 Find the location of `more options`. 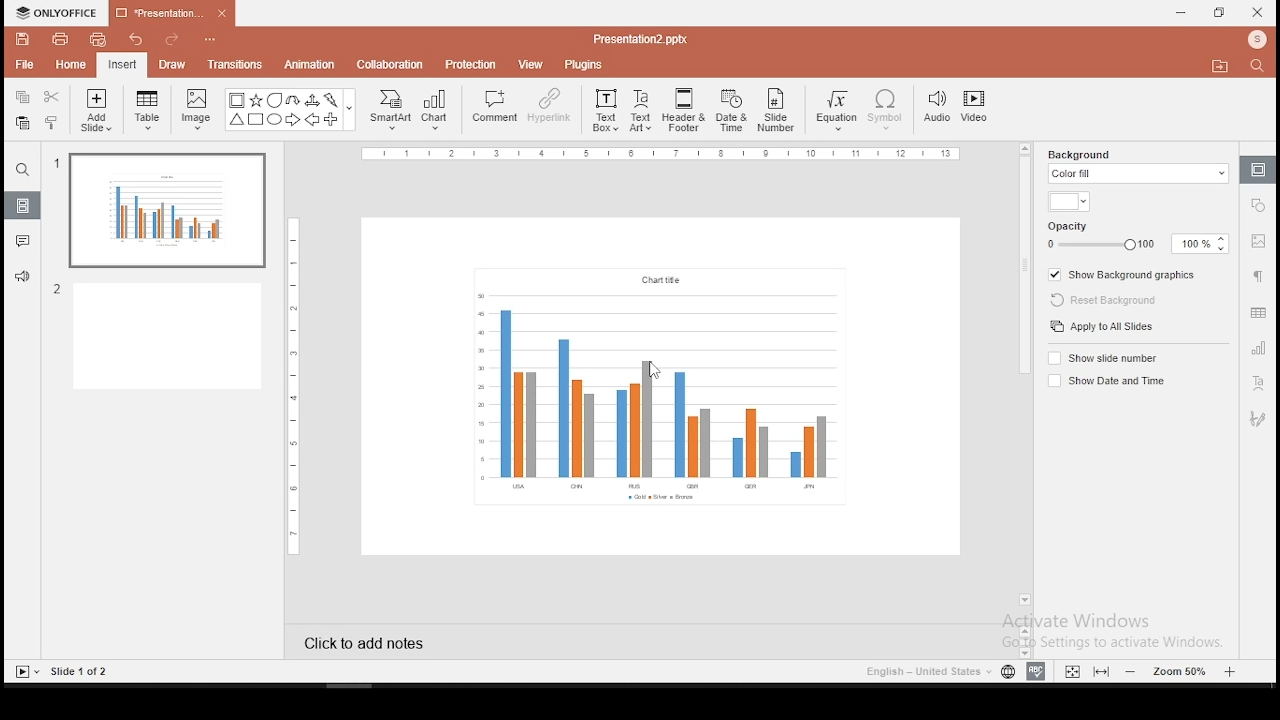

more options is located at coordinates (209, 37).